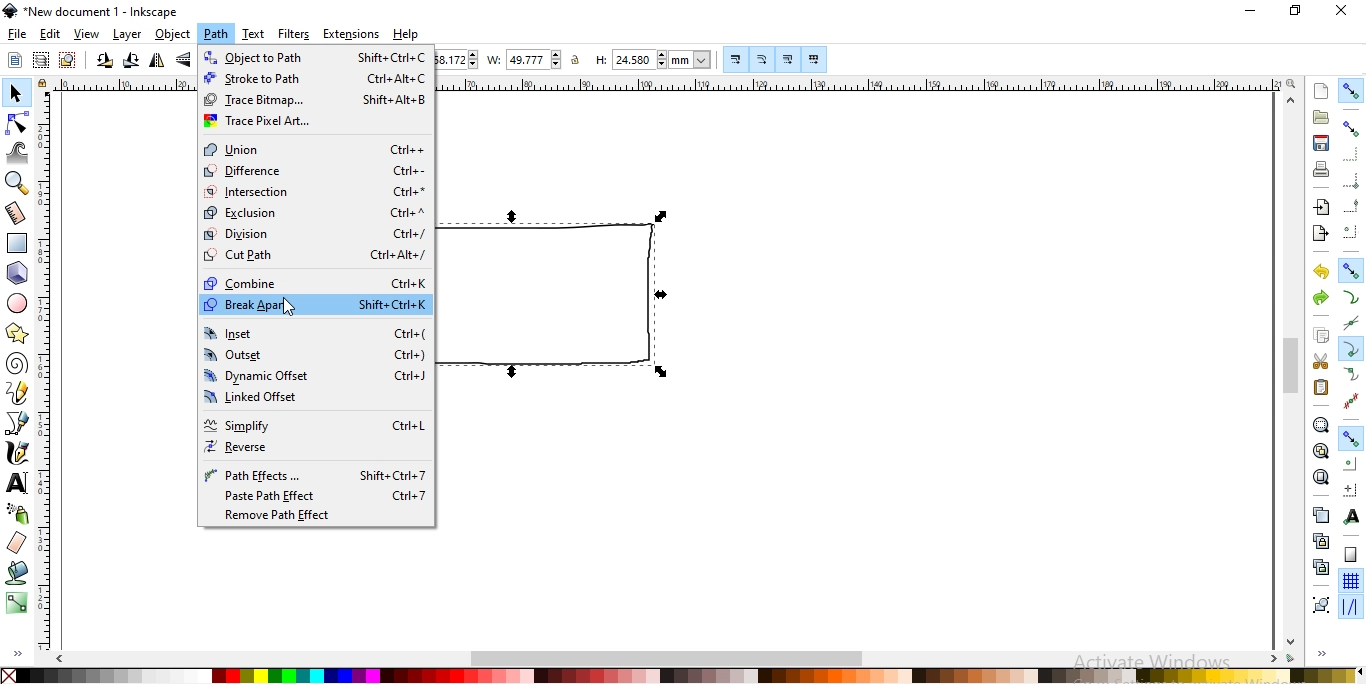 Image resolution: width=1366 pixels, height=684 pixels. What do you see at coordinates (1319, 541) in the screenshot?
I see `create a clone` at bounding box center [1319, 541].